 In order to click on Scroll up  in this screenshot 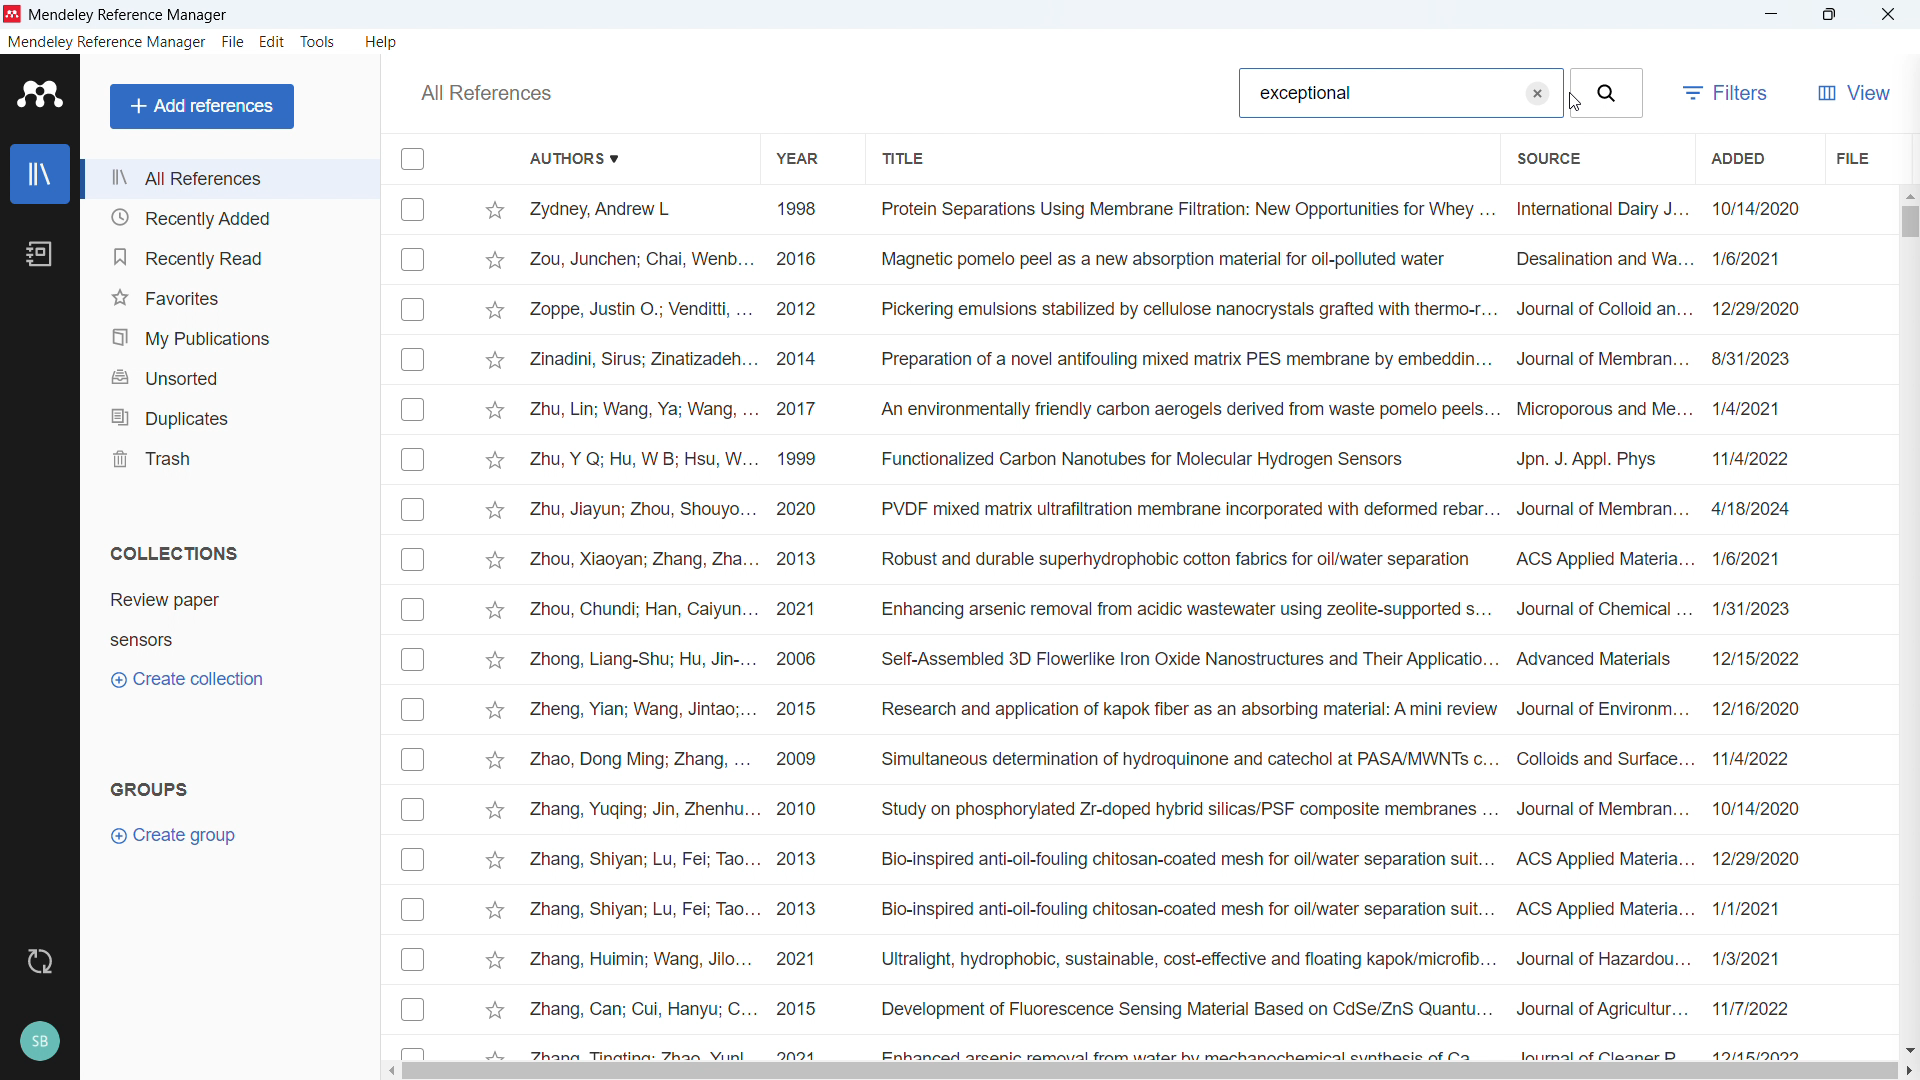, I will do `click(1908, 194)`.